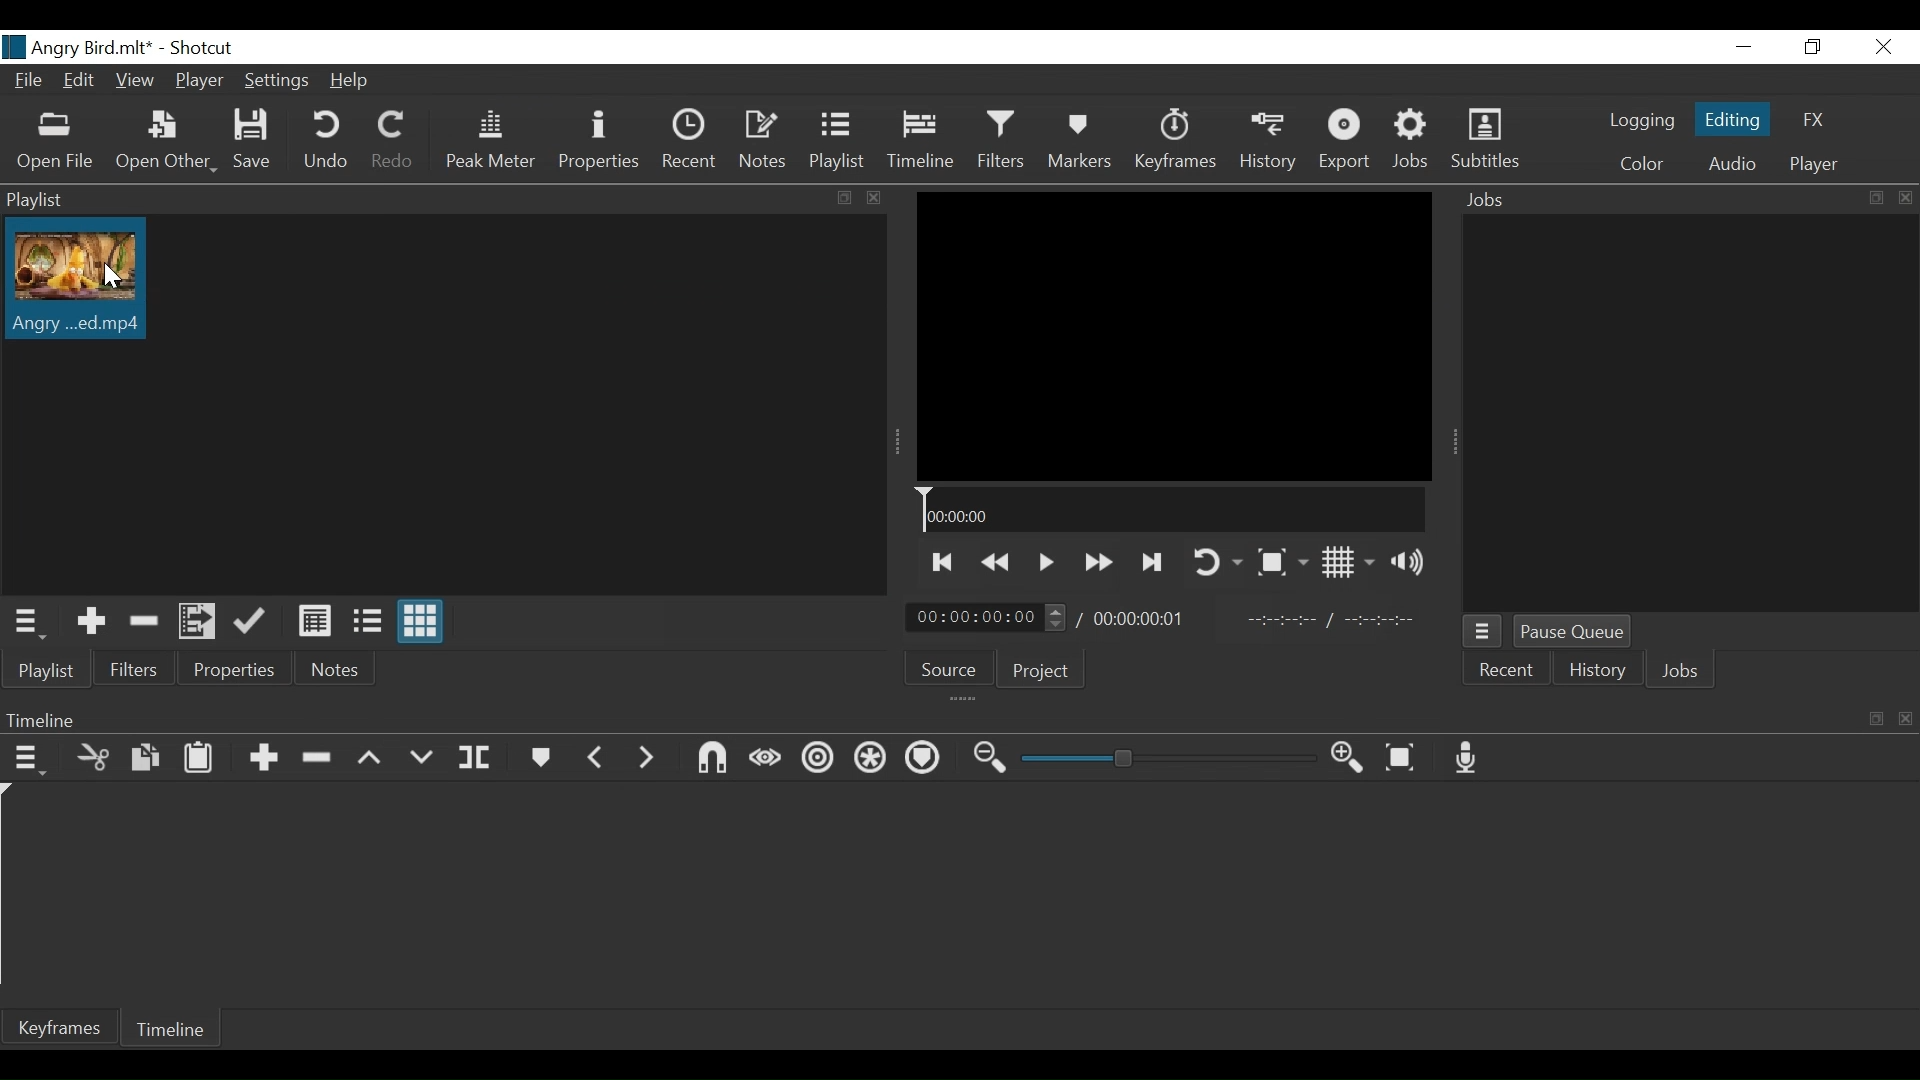 The width and height of the screenshot is (1920, 1080). I want to click on Color, so click(1642, 164).